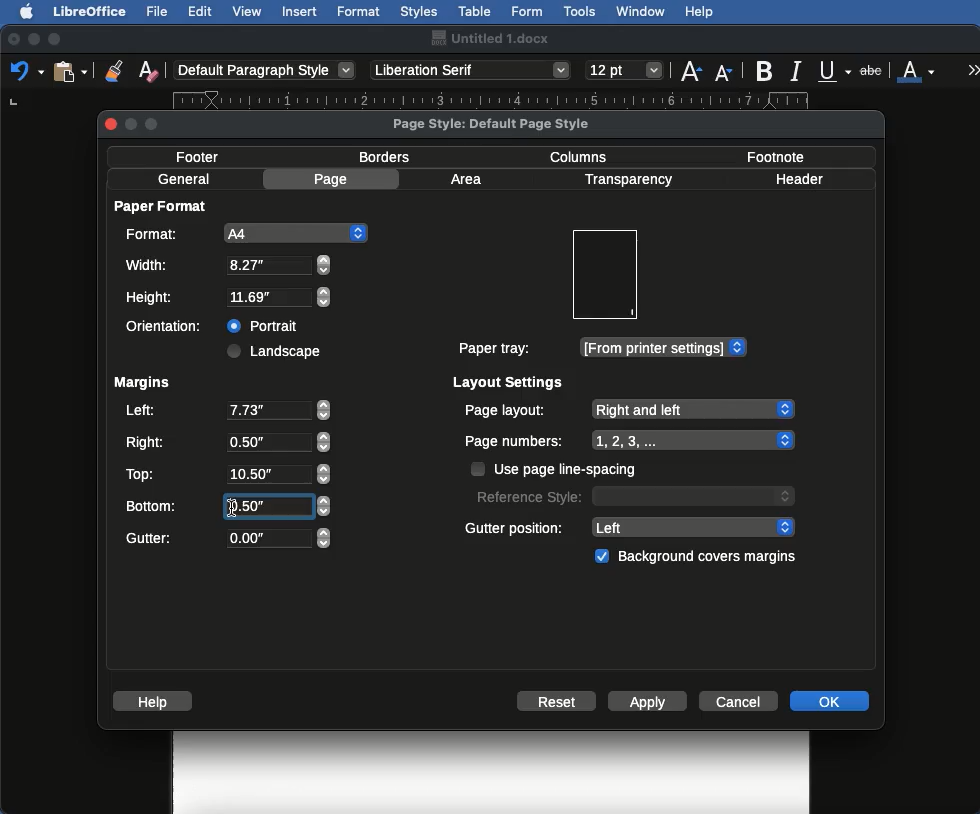 The image size is (980, 814). What do you see at coordinates (204, 156) in the screenshot?
I see `Footer` at bounding box center [204, 156].